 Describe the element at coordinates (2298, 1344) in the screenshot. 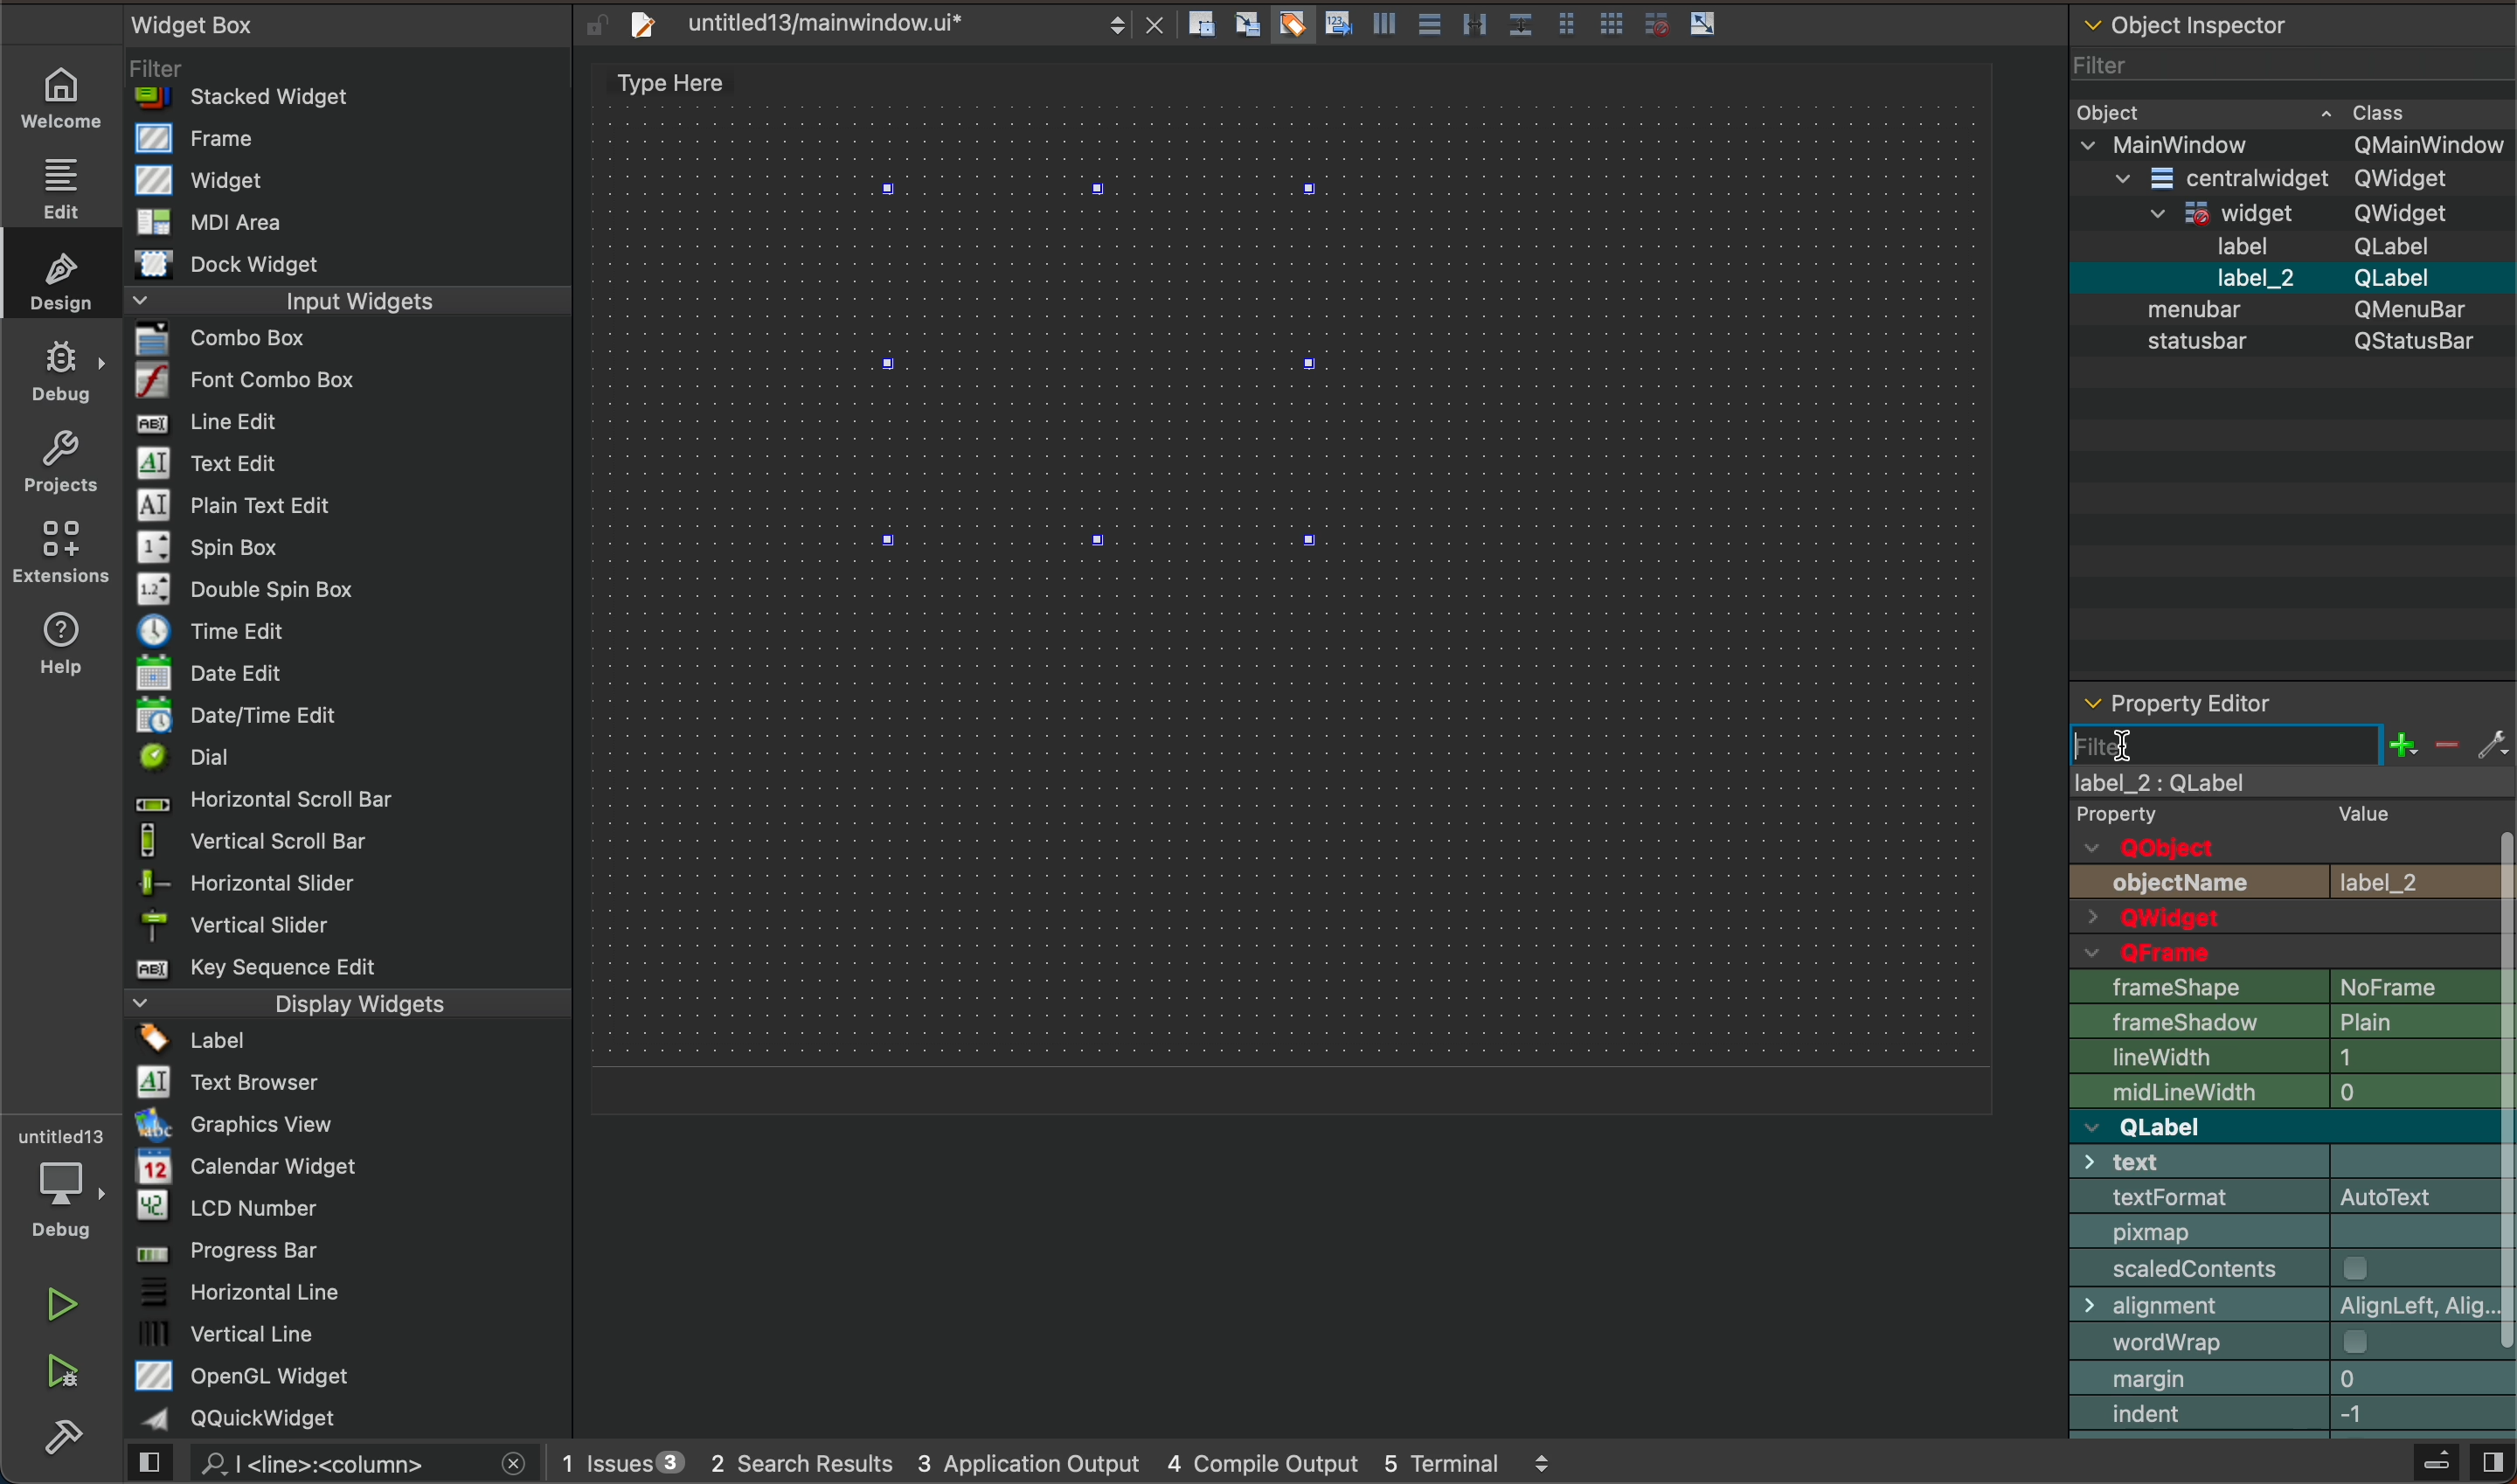

I see `` at that location.